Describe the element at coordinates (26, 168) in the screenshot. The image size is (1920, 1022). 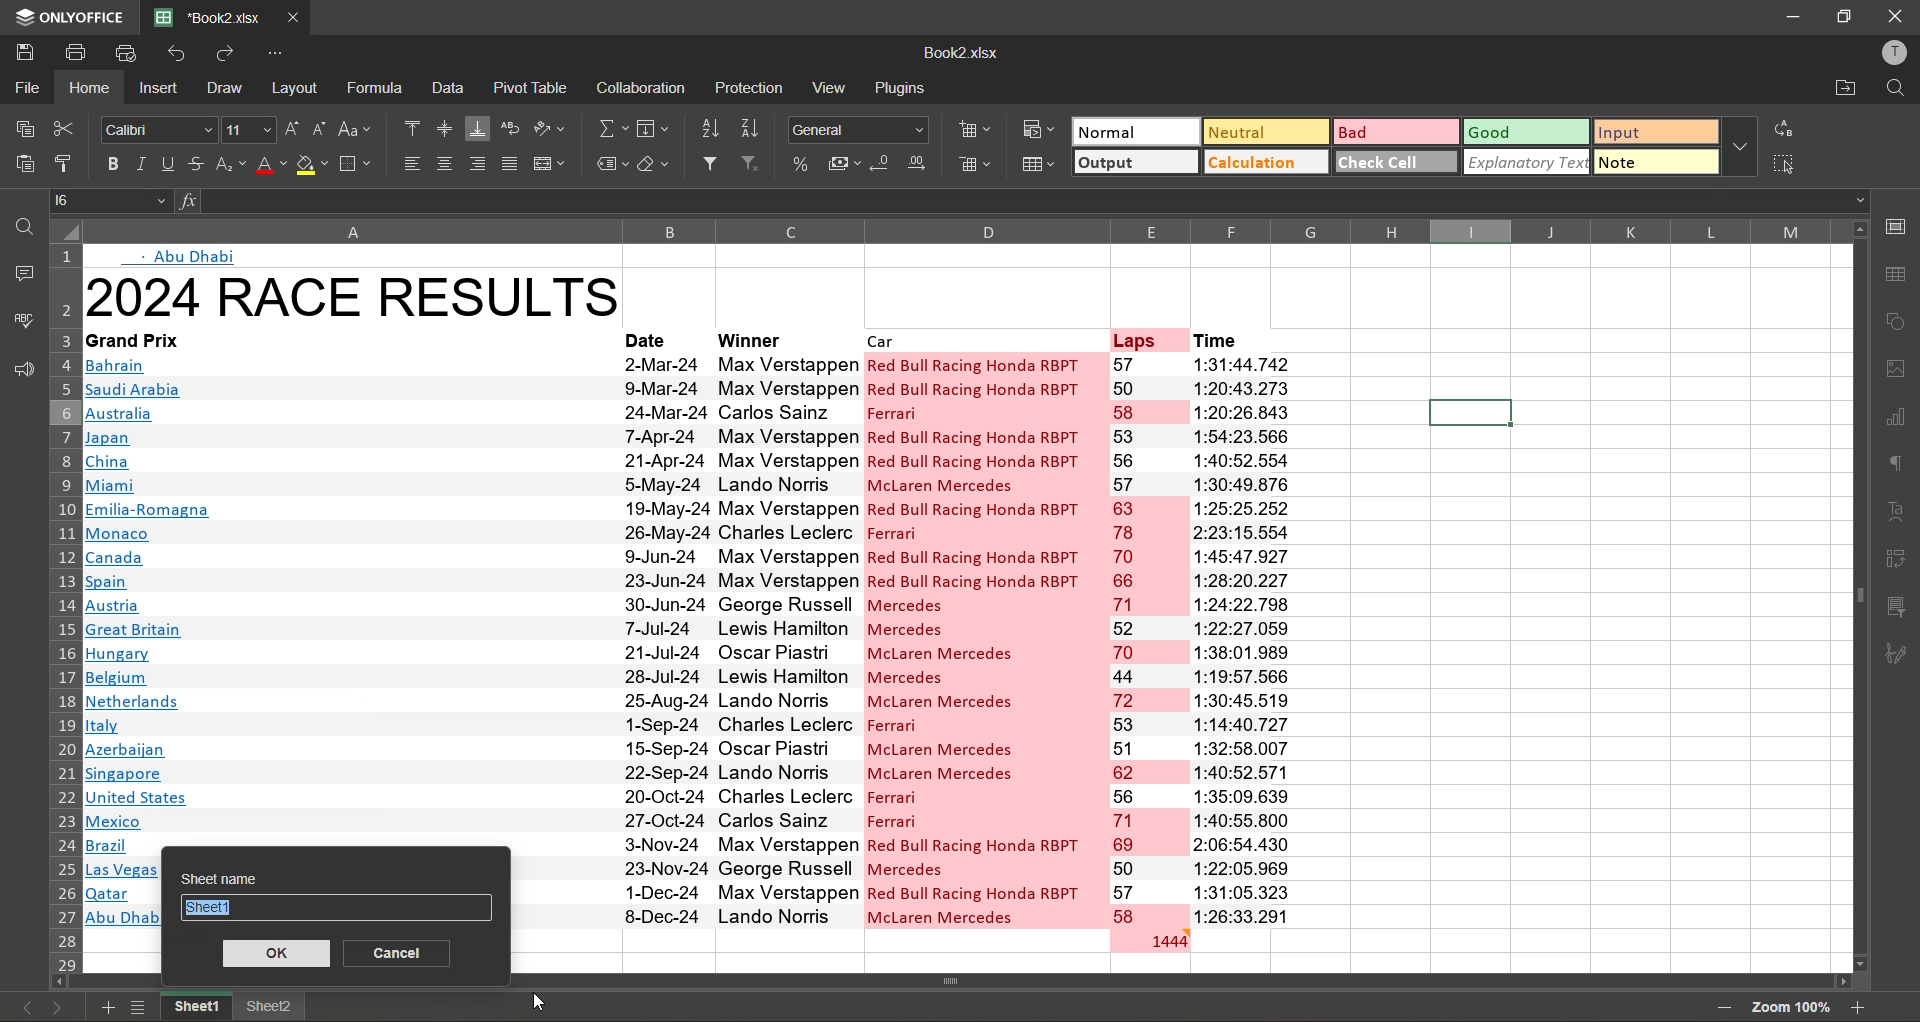
I see `paste` at that location.